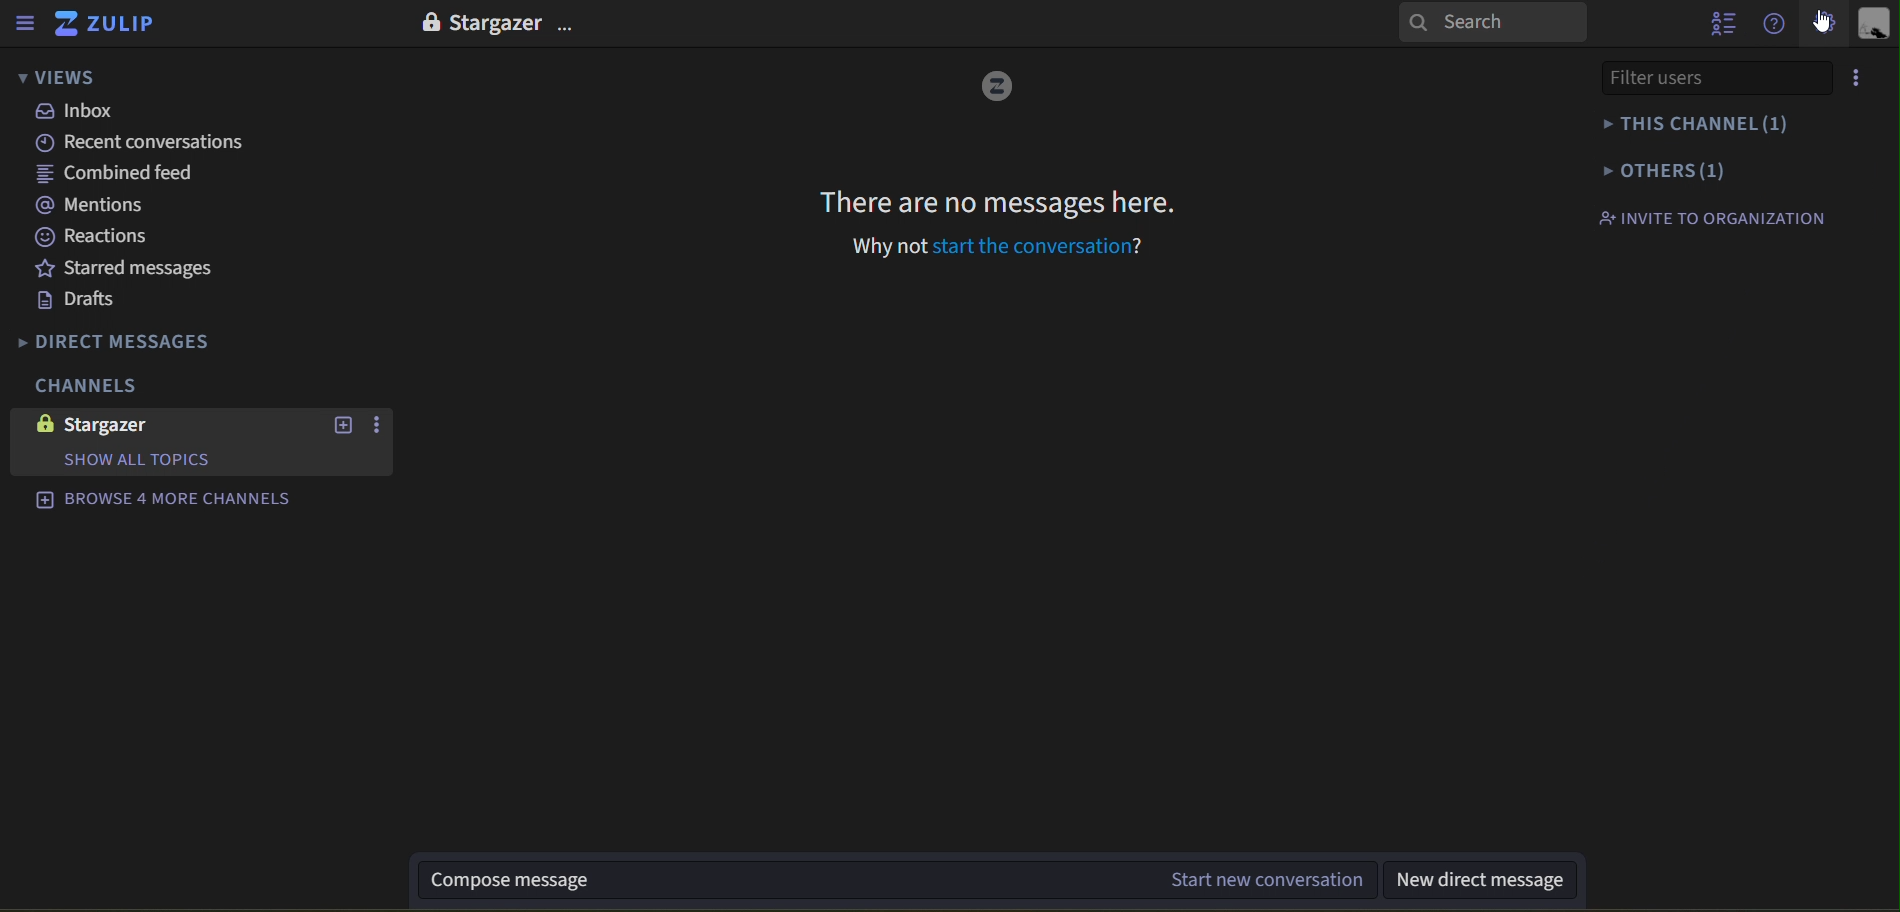 This screenshot has width=1900, height=912. What do you see at coordinates (777, 879) in the screenshot?
I see `Compose message` at bounding box center [777, 879].